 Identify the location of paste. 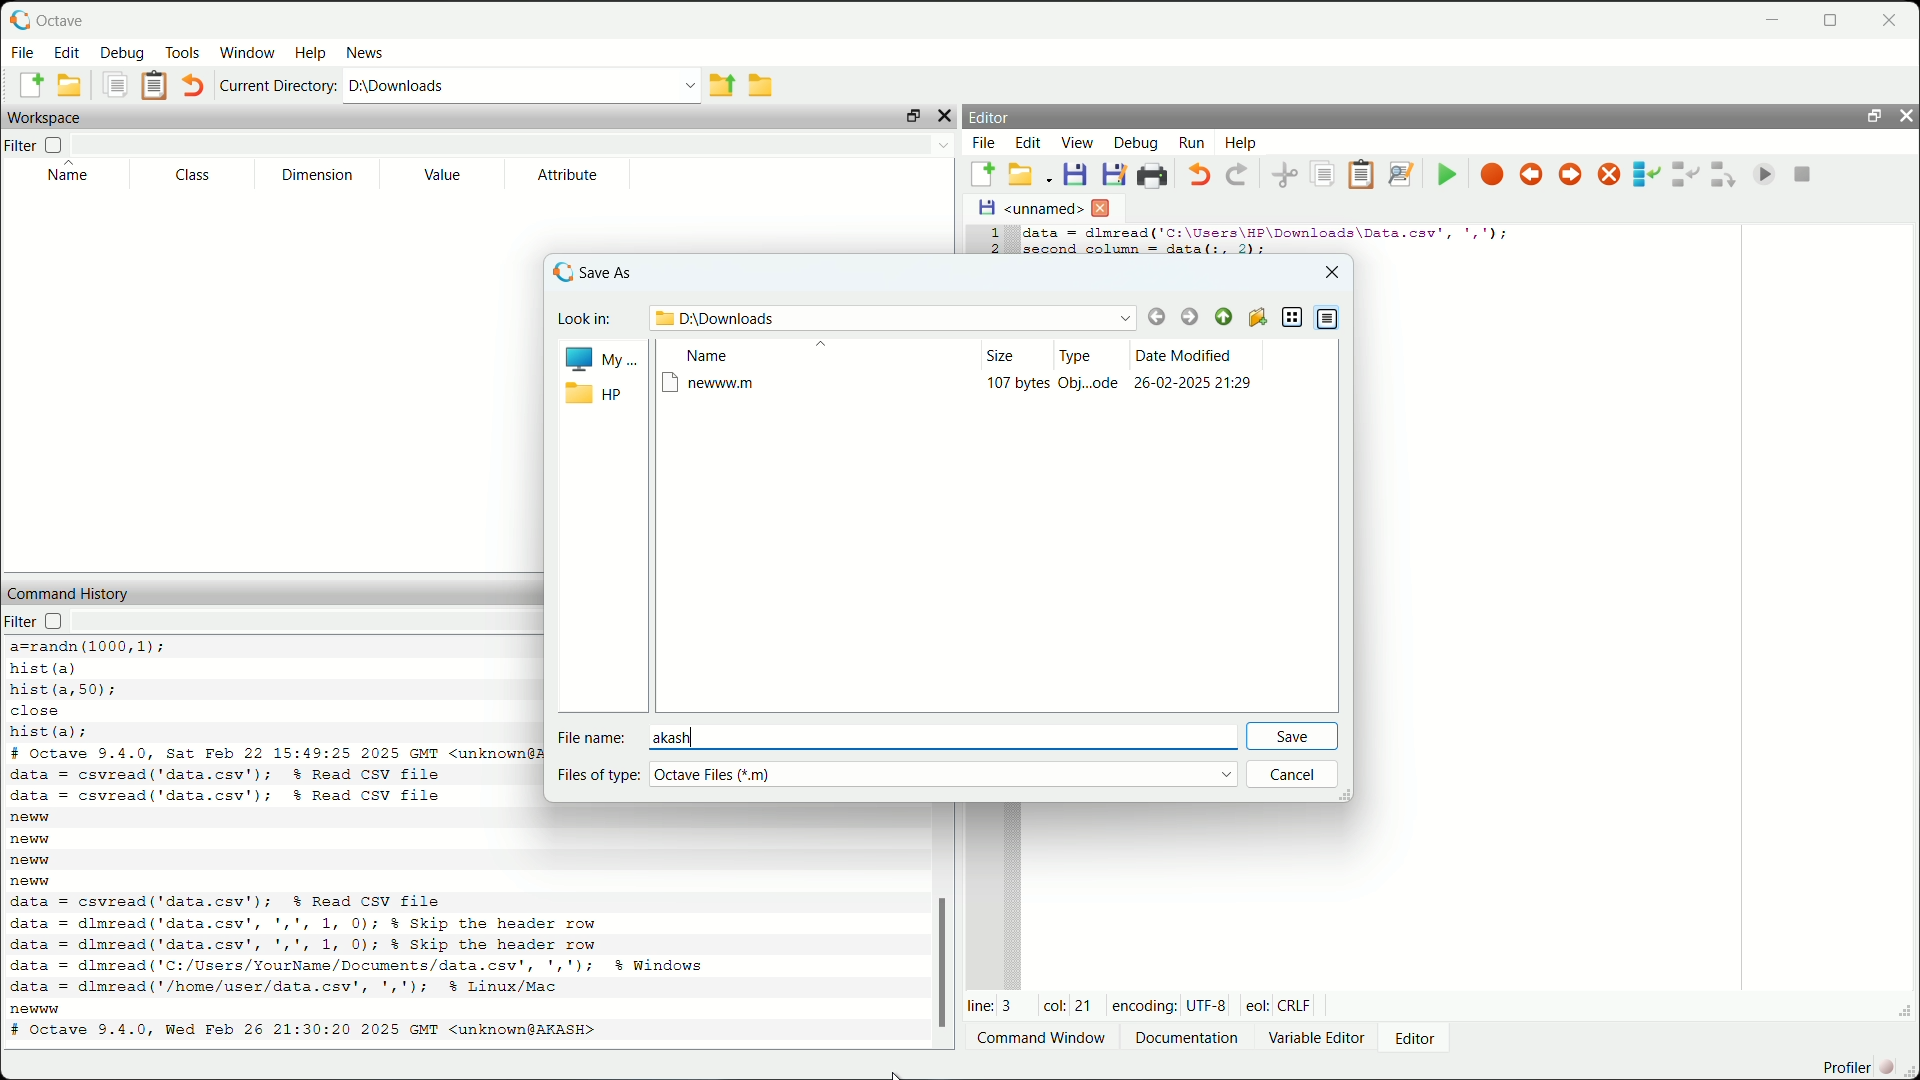
(1361, 174).